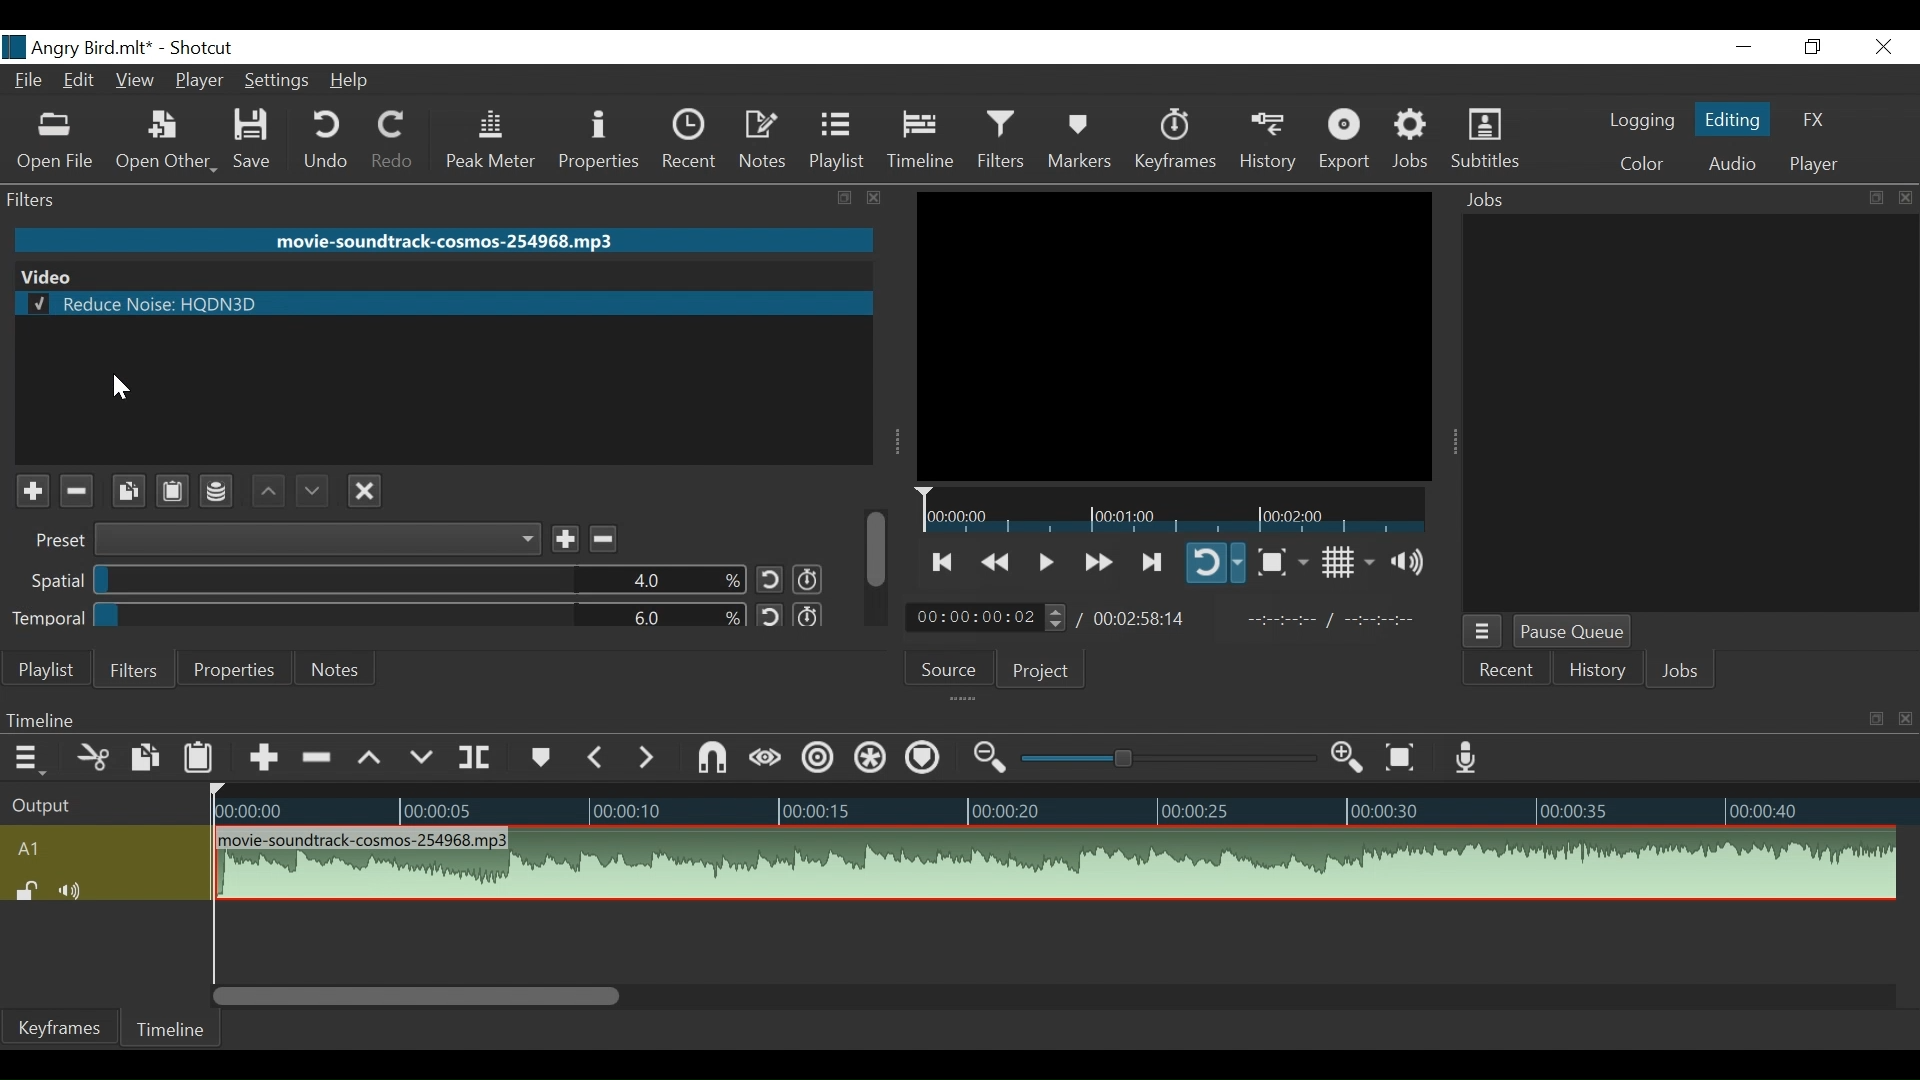  What do you see at coordinates (1282, 561) in the screenshot?
I see `Toggle Zoom` at bounding box center [1282, 561].